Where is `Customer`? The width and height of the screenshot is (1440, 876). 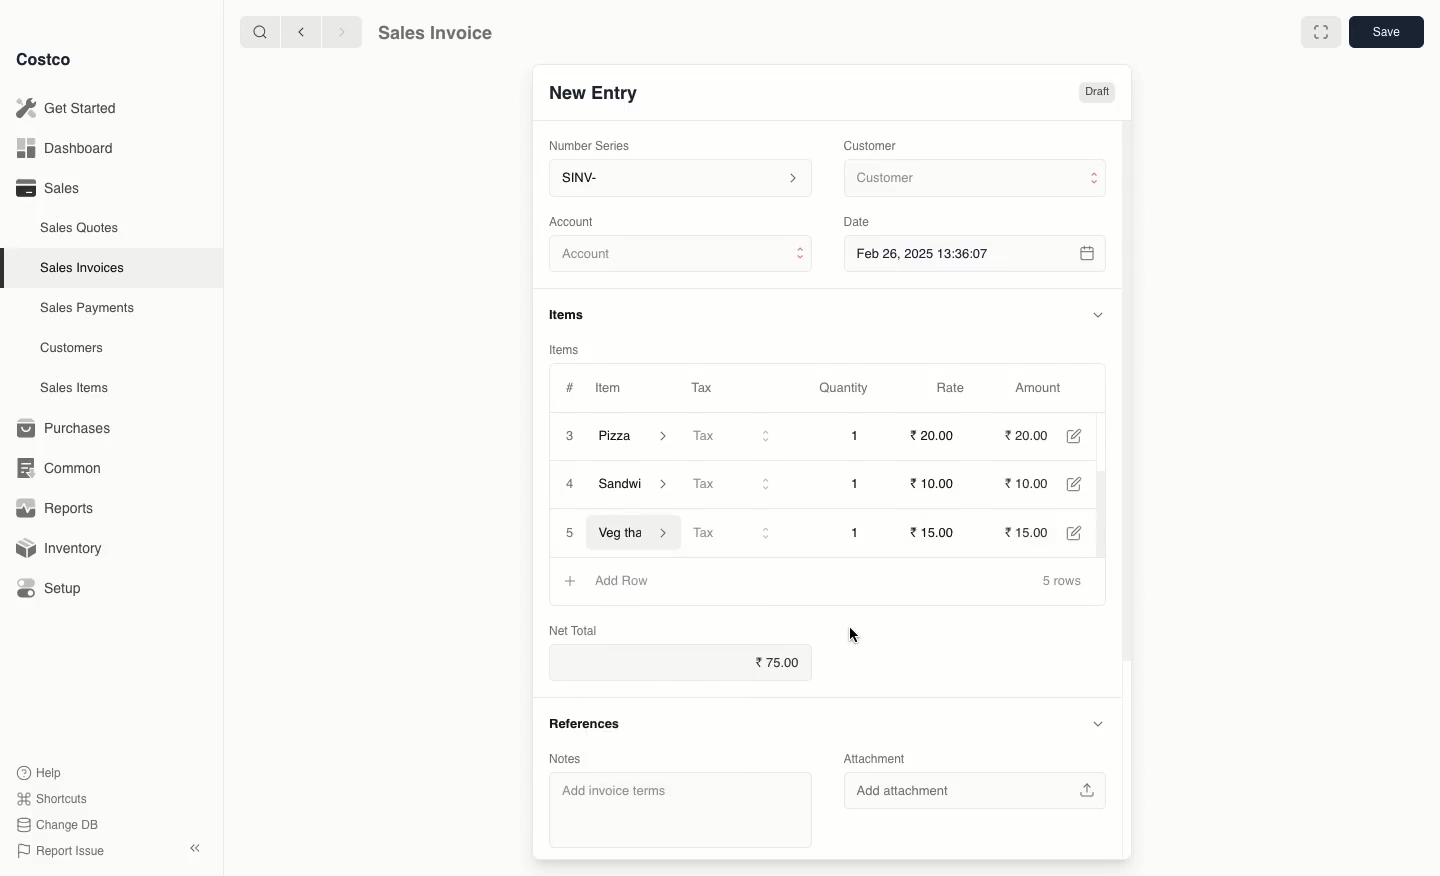 Customer is located at coordinates (973, 179).